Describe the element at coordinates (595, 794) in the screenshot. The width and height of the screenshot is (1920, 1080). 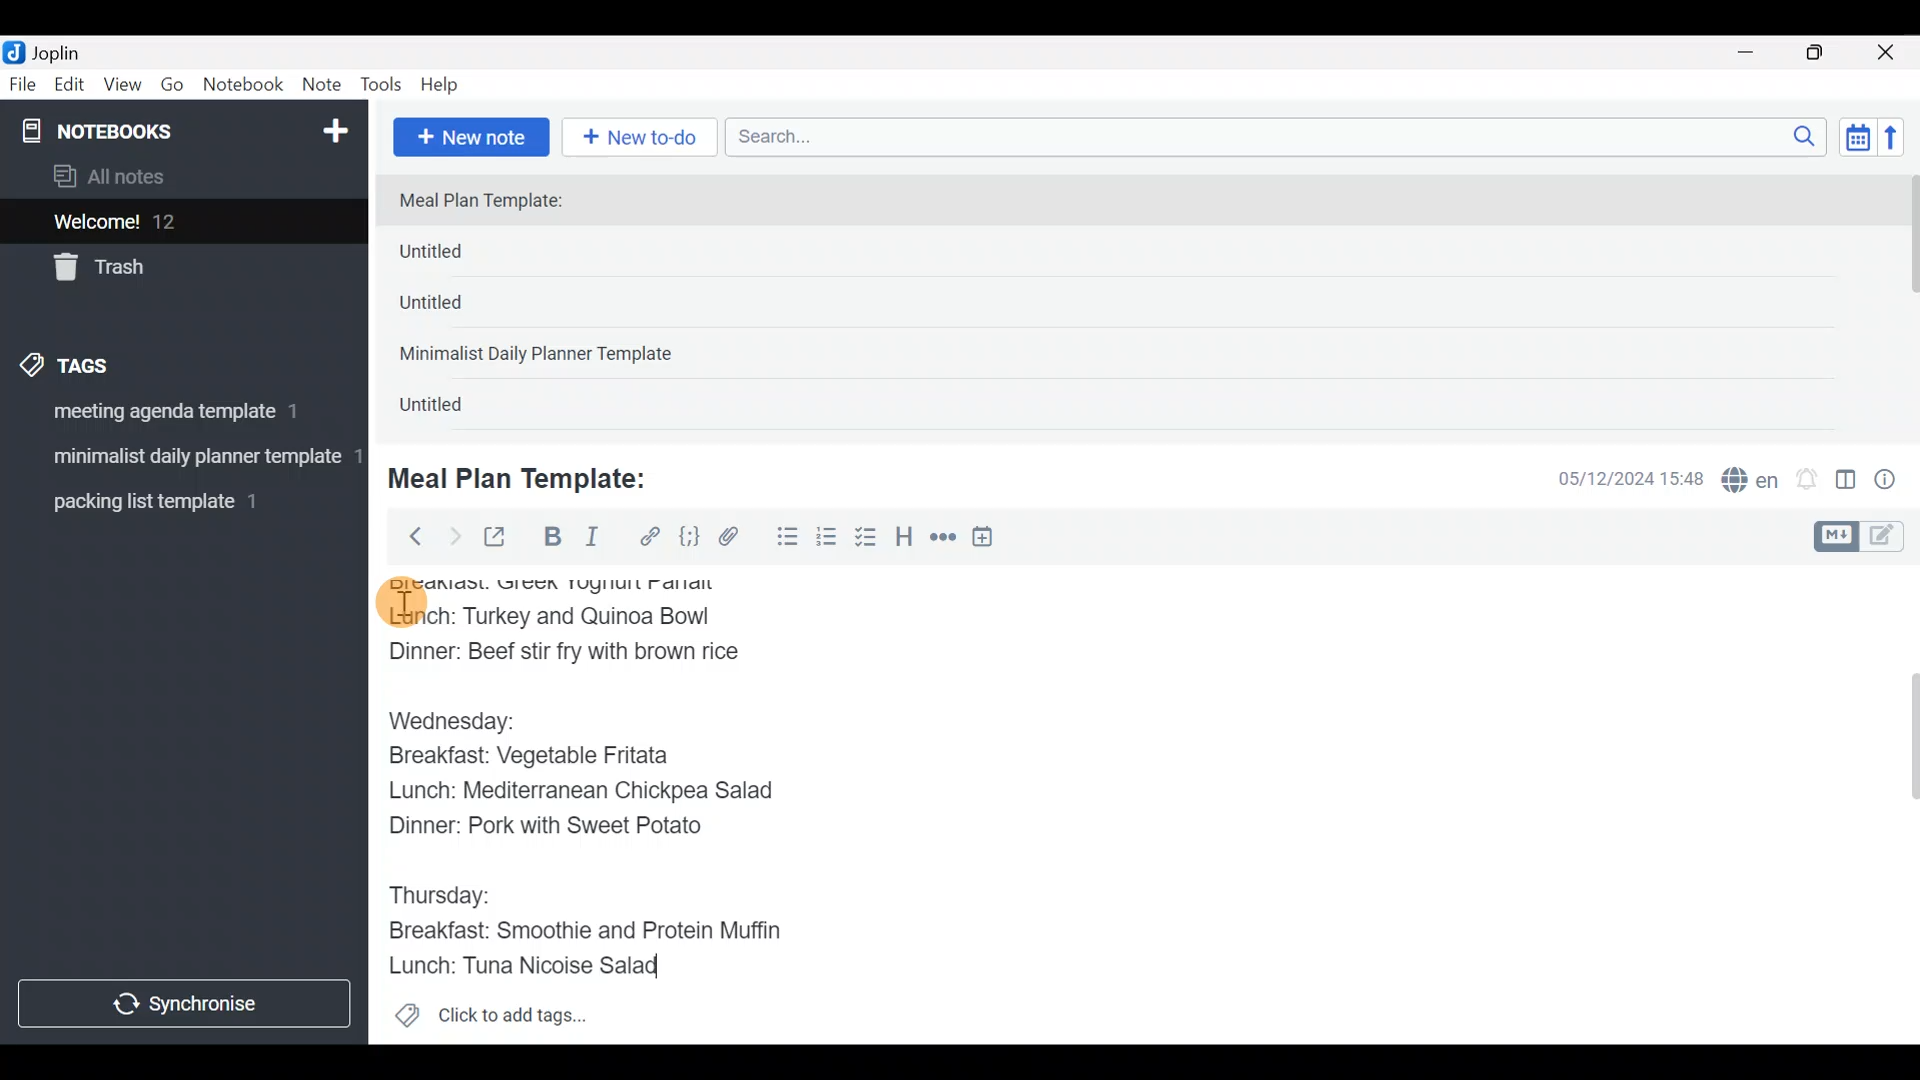
I see `Lunch: Mediterranean Chickpea Salad` at that location.